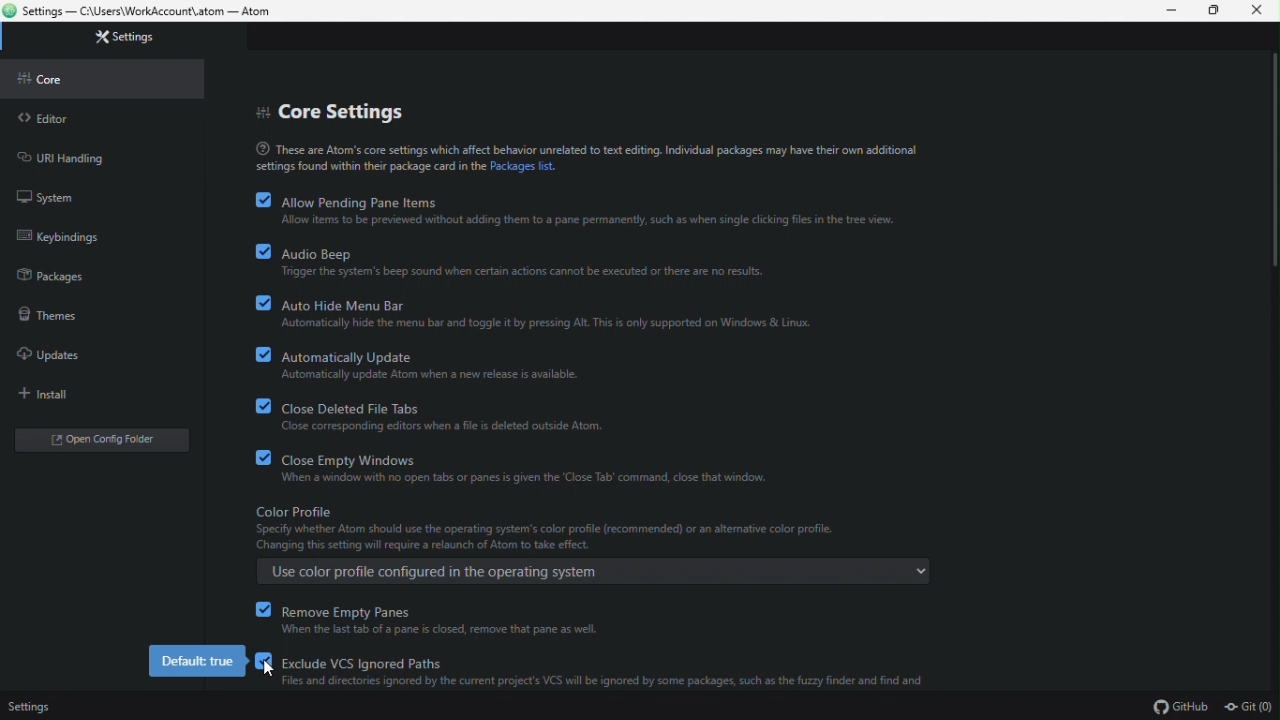 This screenshot has height=720, width=1280. What do you see at coordinates (1175, 12) in the screenshot?
I see `Minimise` at bounding box center [1175, 12].